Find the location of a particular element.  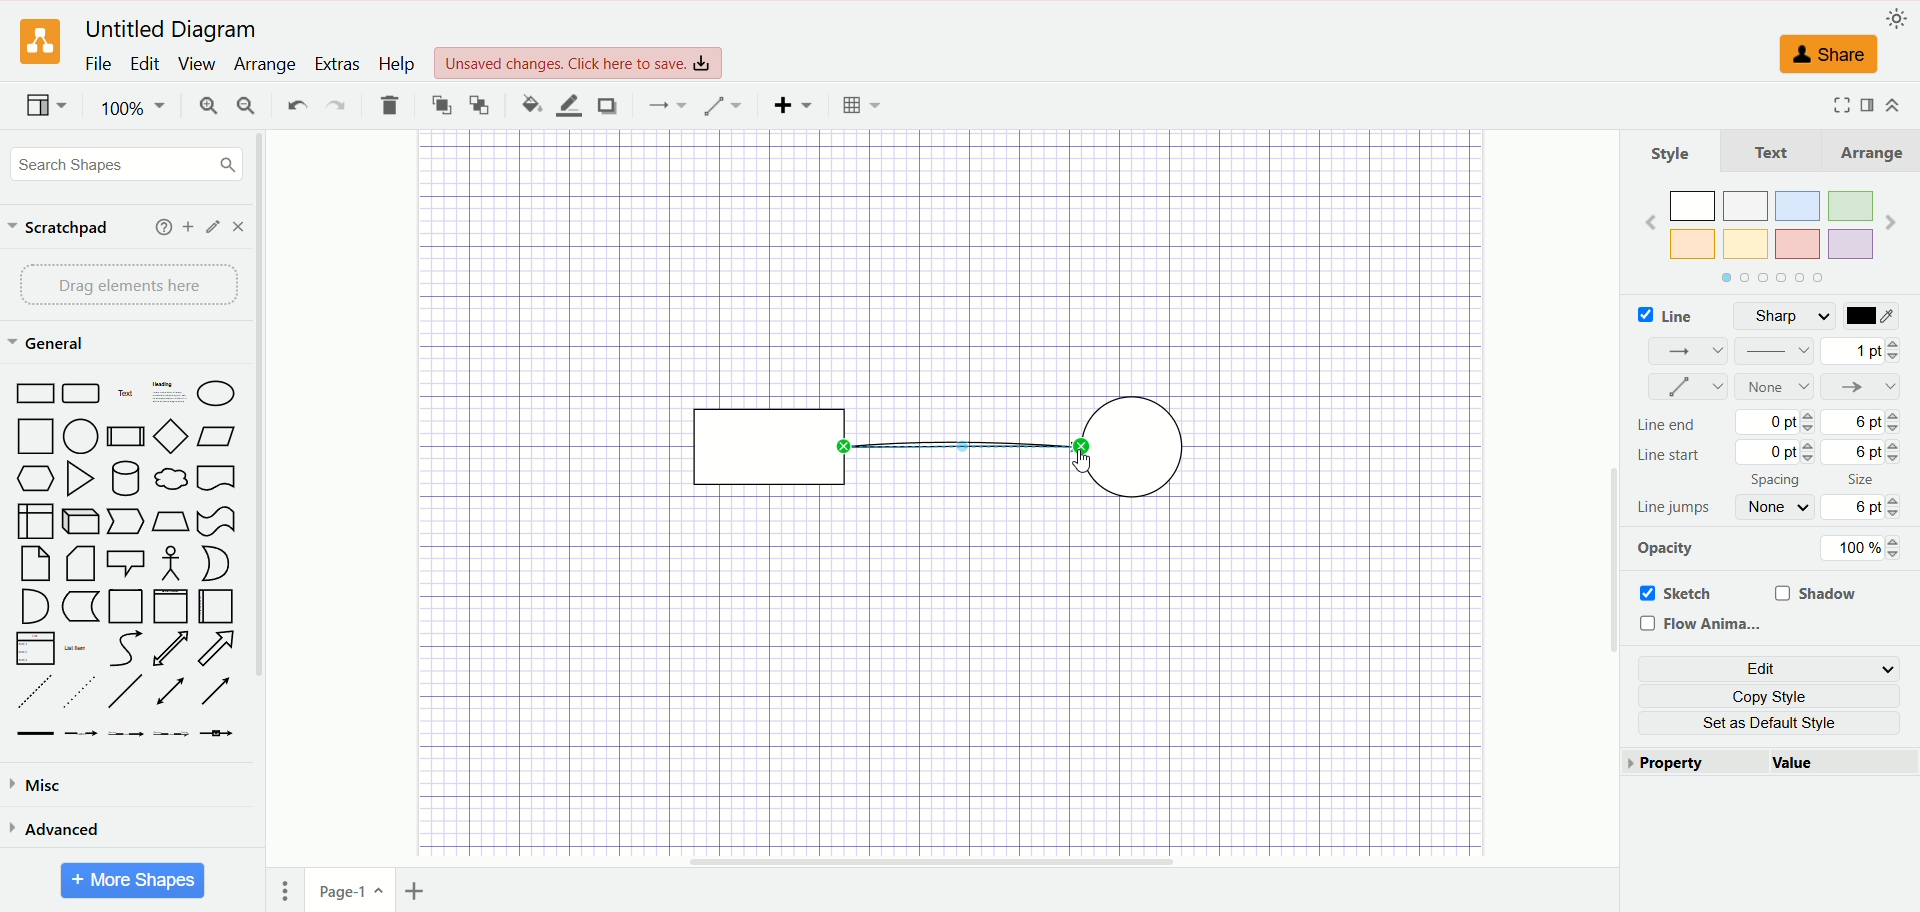

Color 2 is located at coordinates (1745, 207).